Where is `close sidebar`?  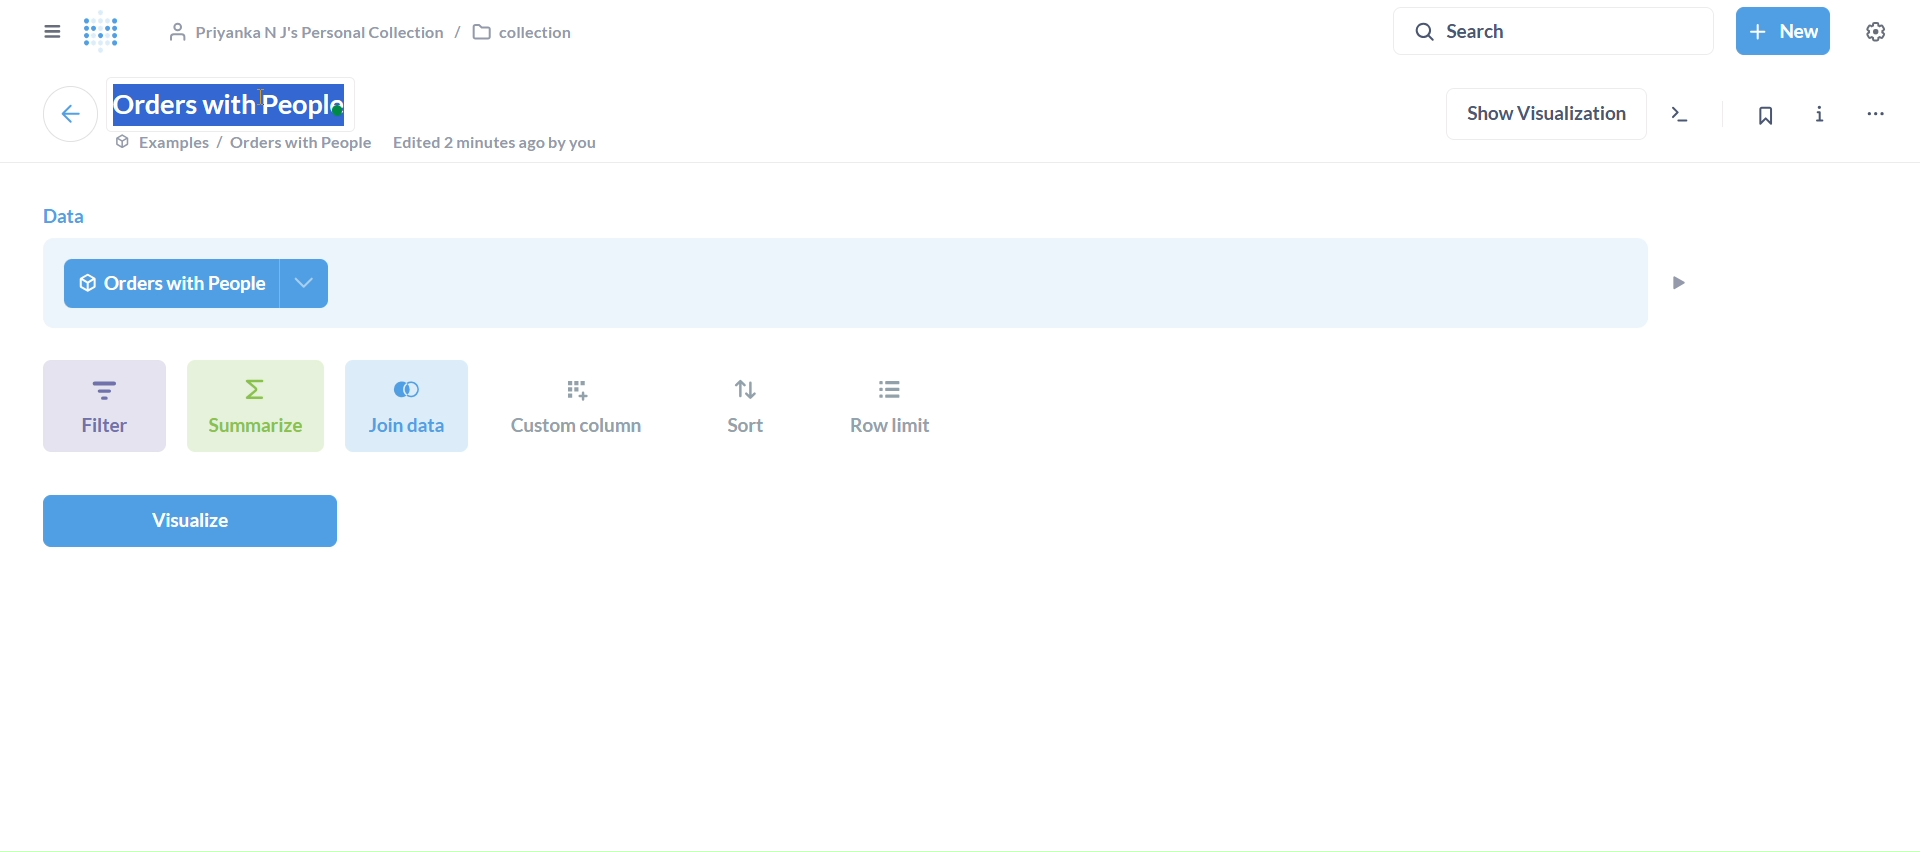
close sidebar is located at coordinates (49, 32).